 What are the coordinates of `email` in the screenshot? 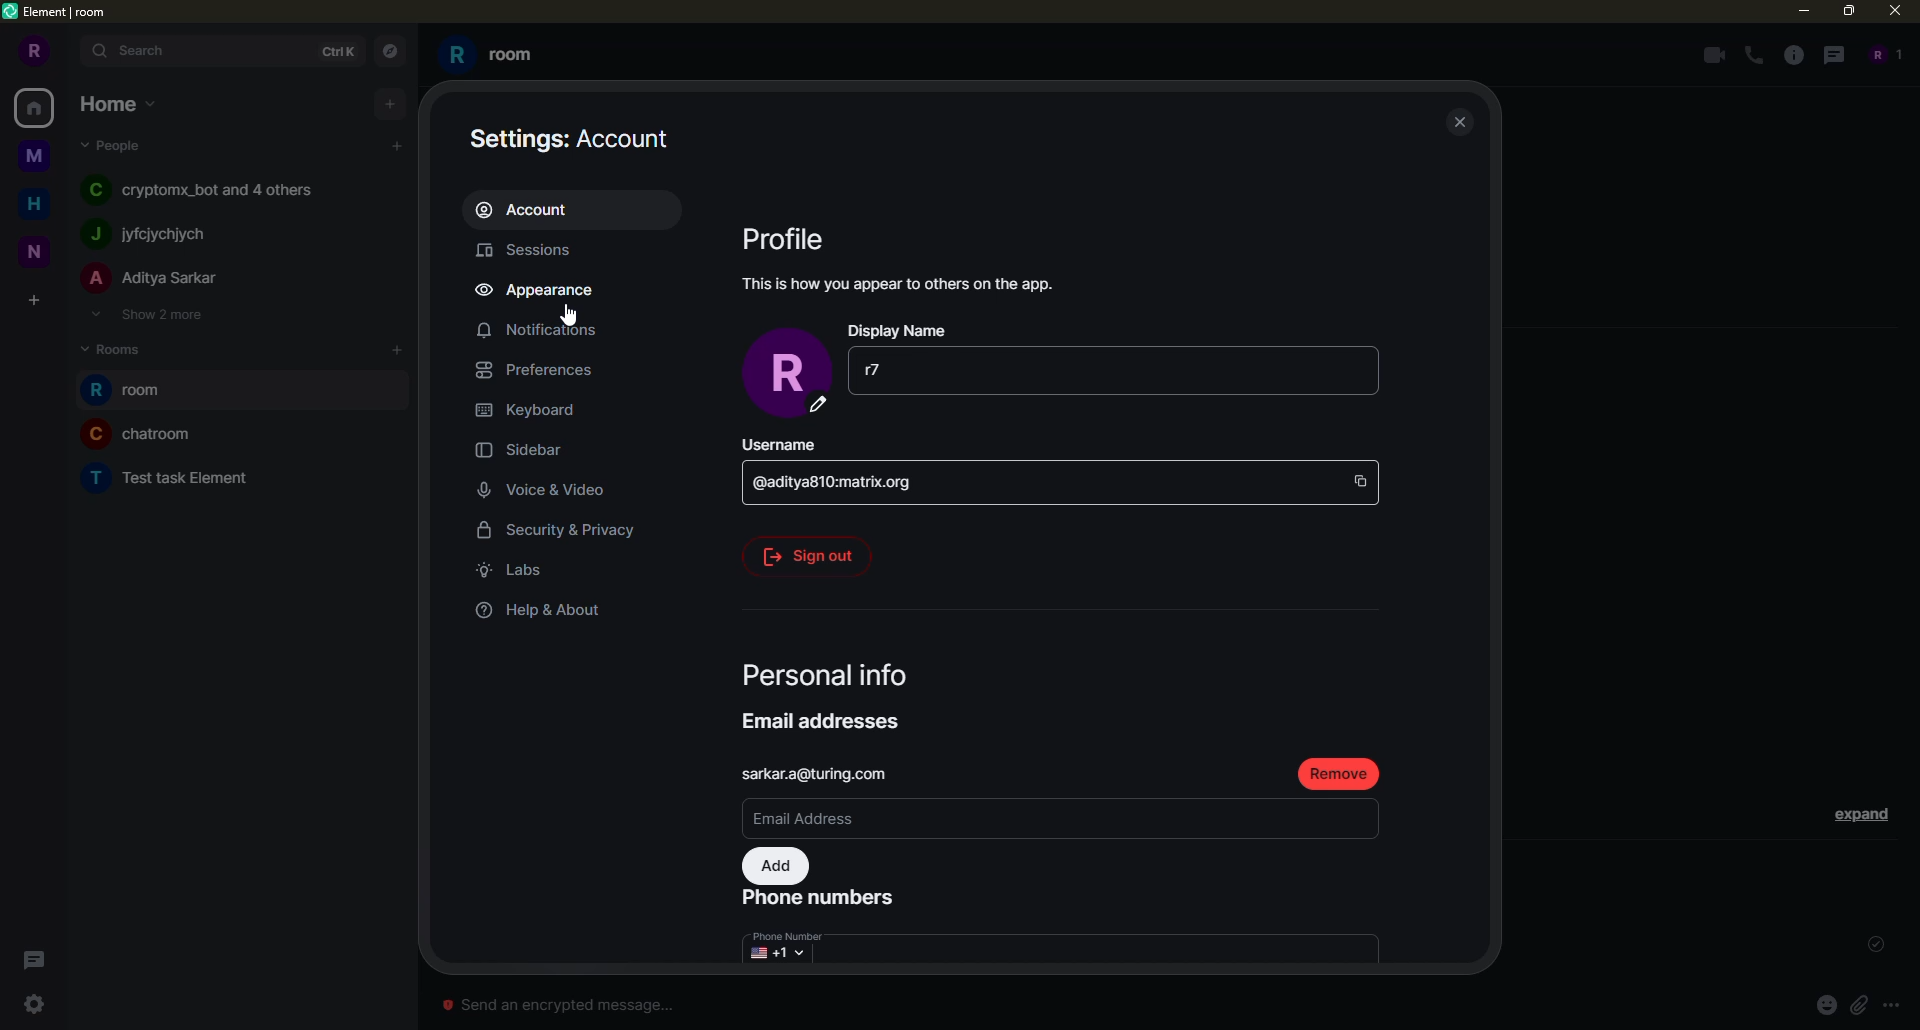 It's located at (816, 820).